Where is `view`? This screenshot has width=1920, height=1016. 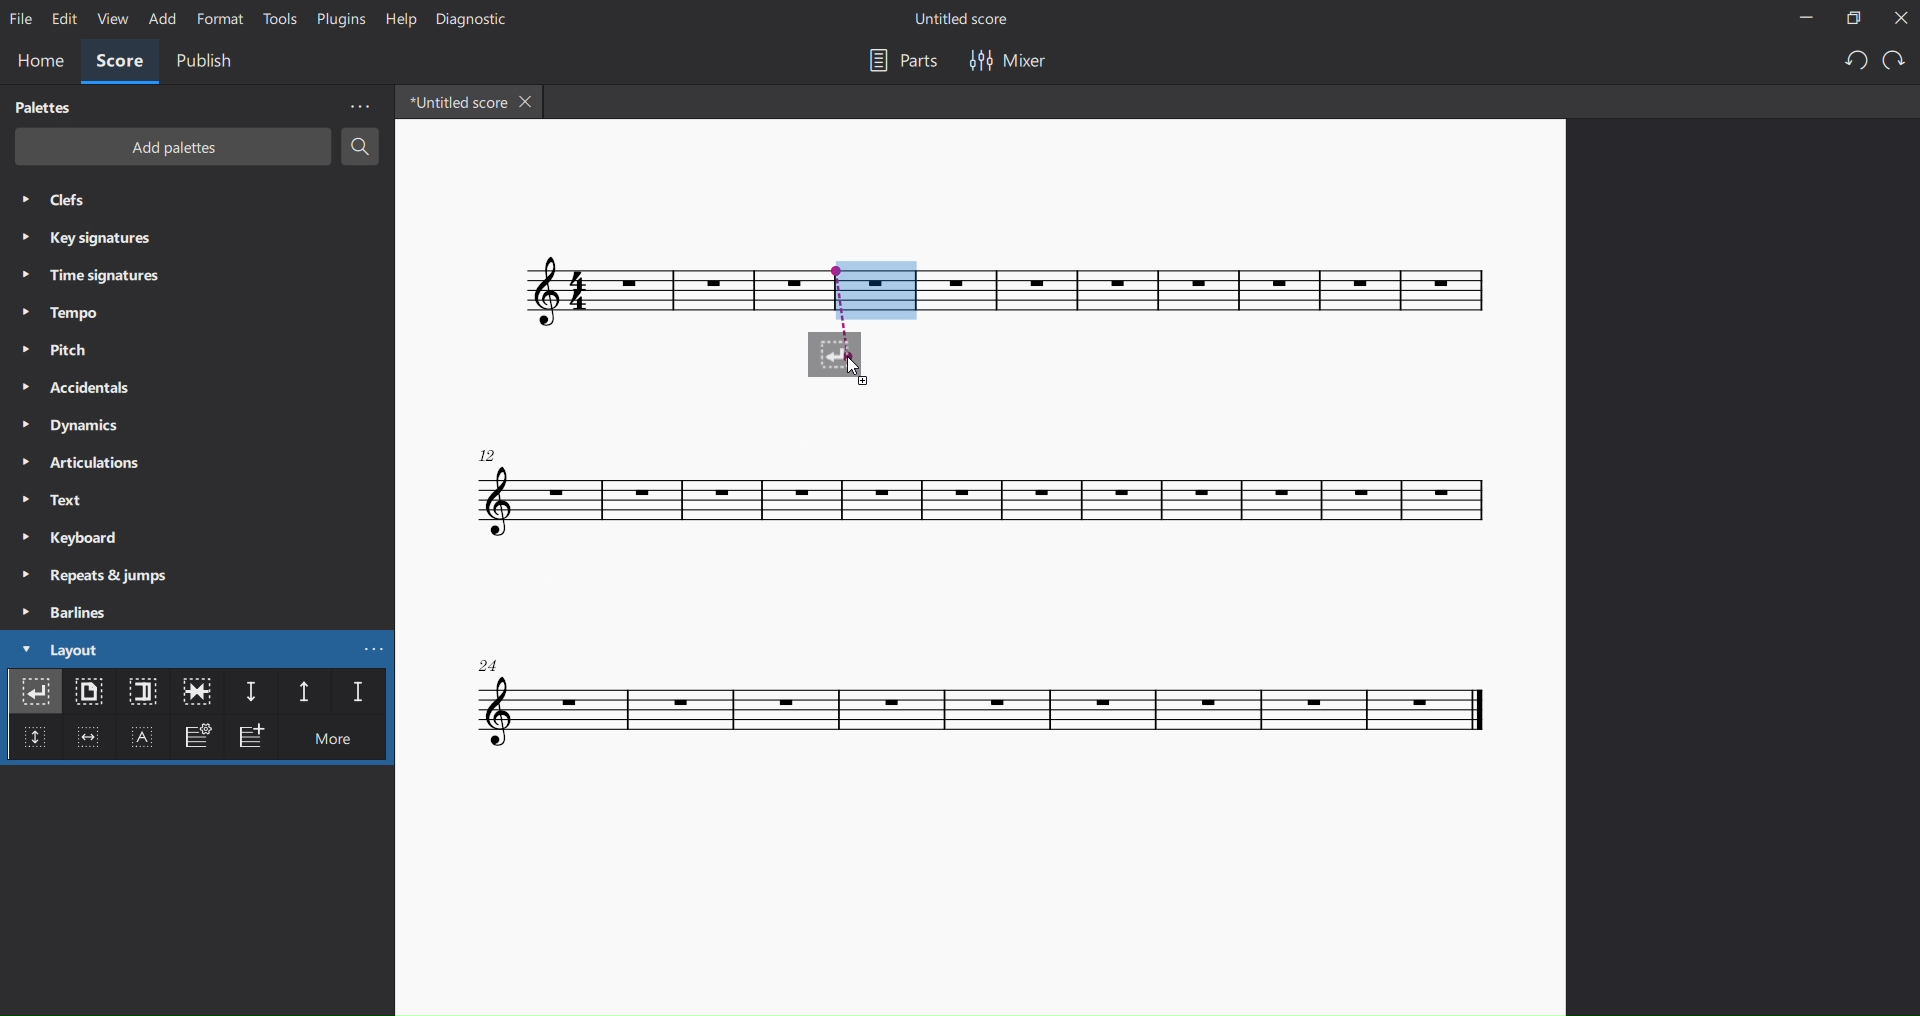 view is located at coordinates (111, 22).